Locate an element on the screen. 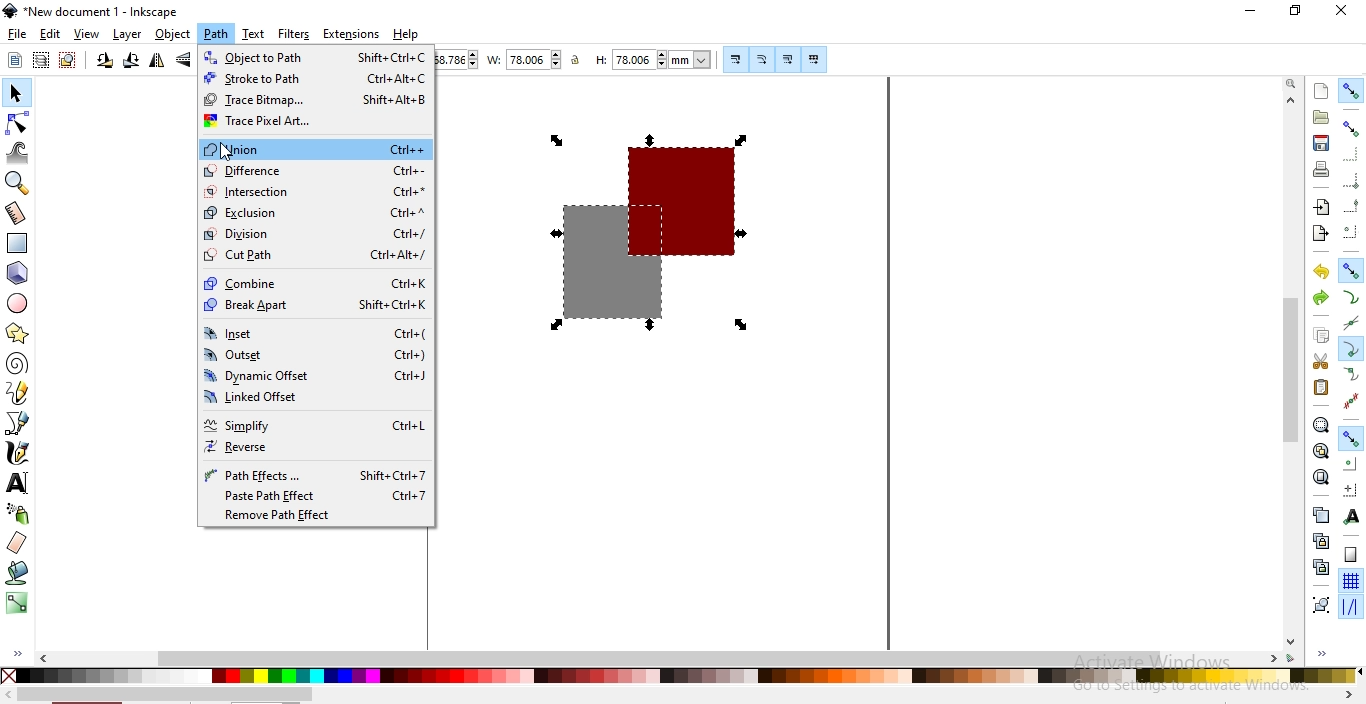 Image resolution: width=1366 pixels, height=704 pixels. minimize is located at coordinates (1251, 12).